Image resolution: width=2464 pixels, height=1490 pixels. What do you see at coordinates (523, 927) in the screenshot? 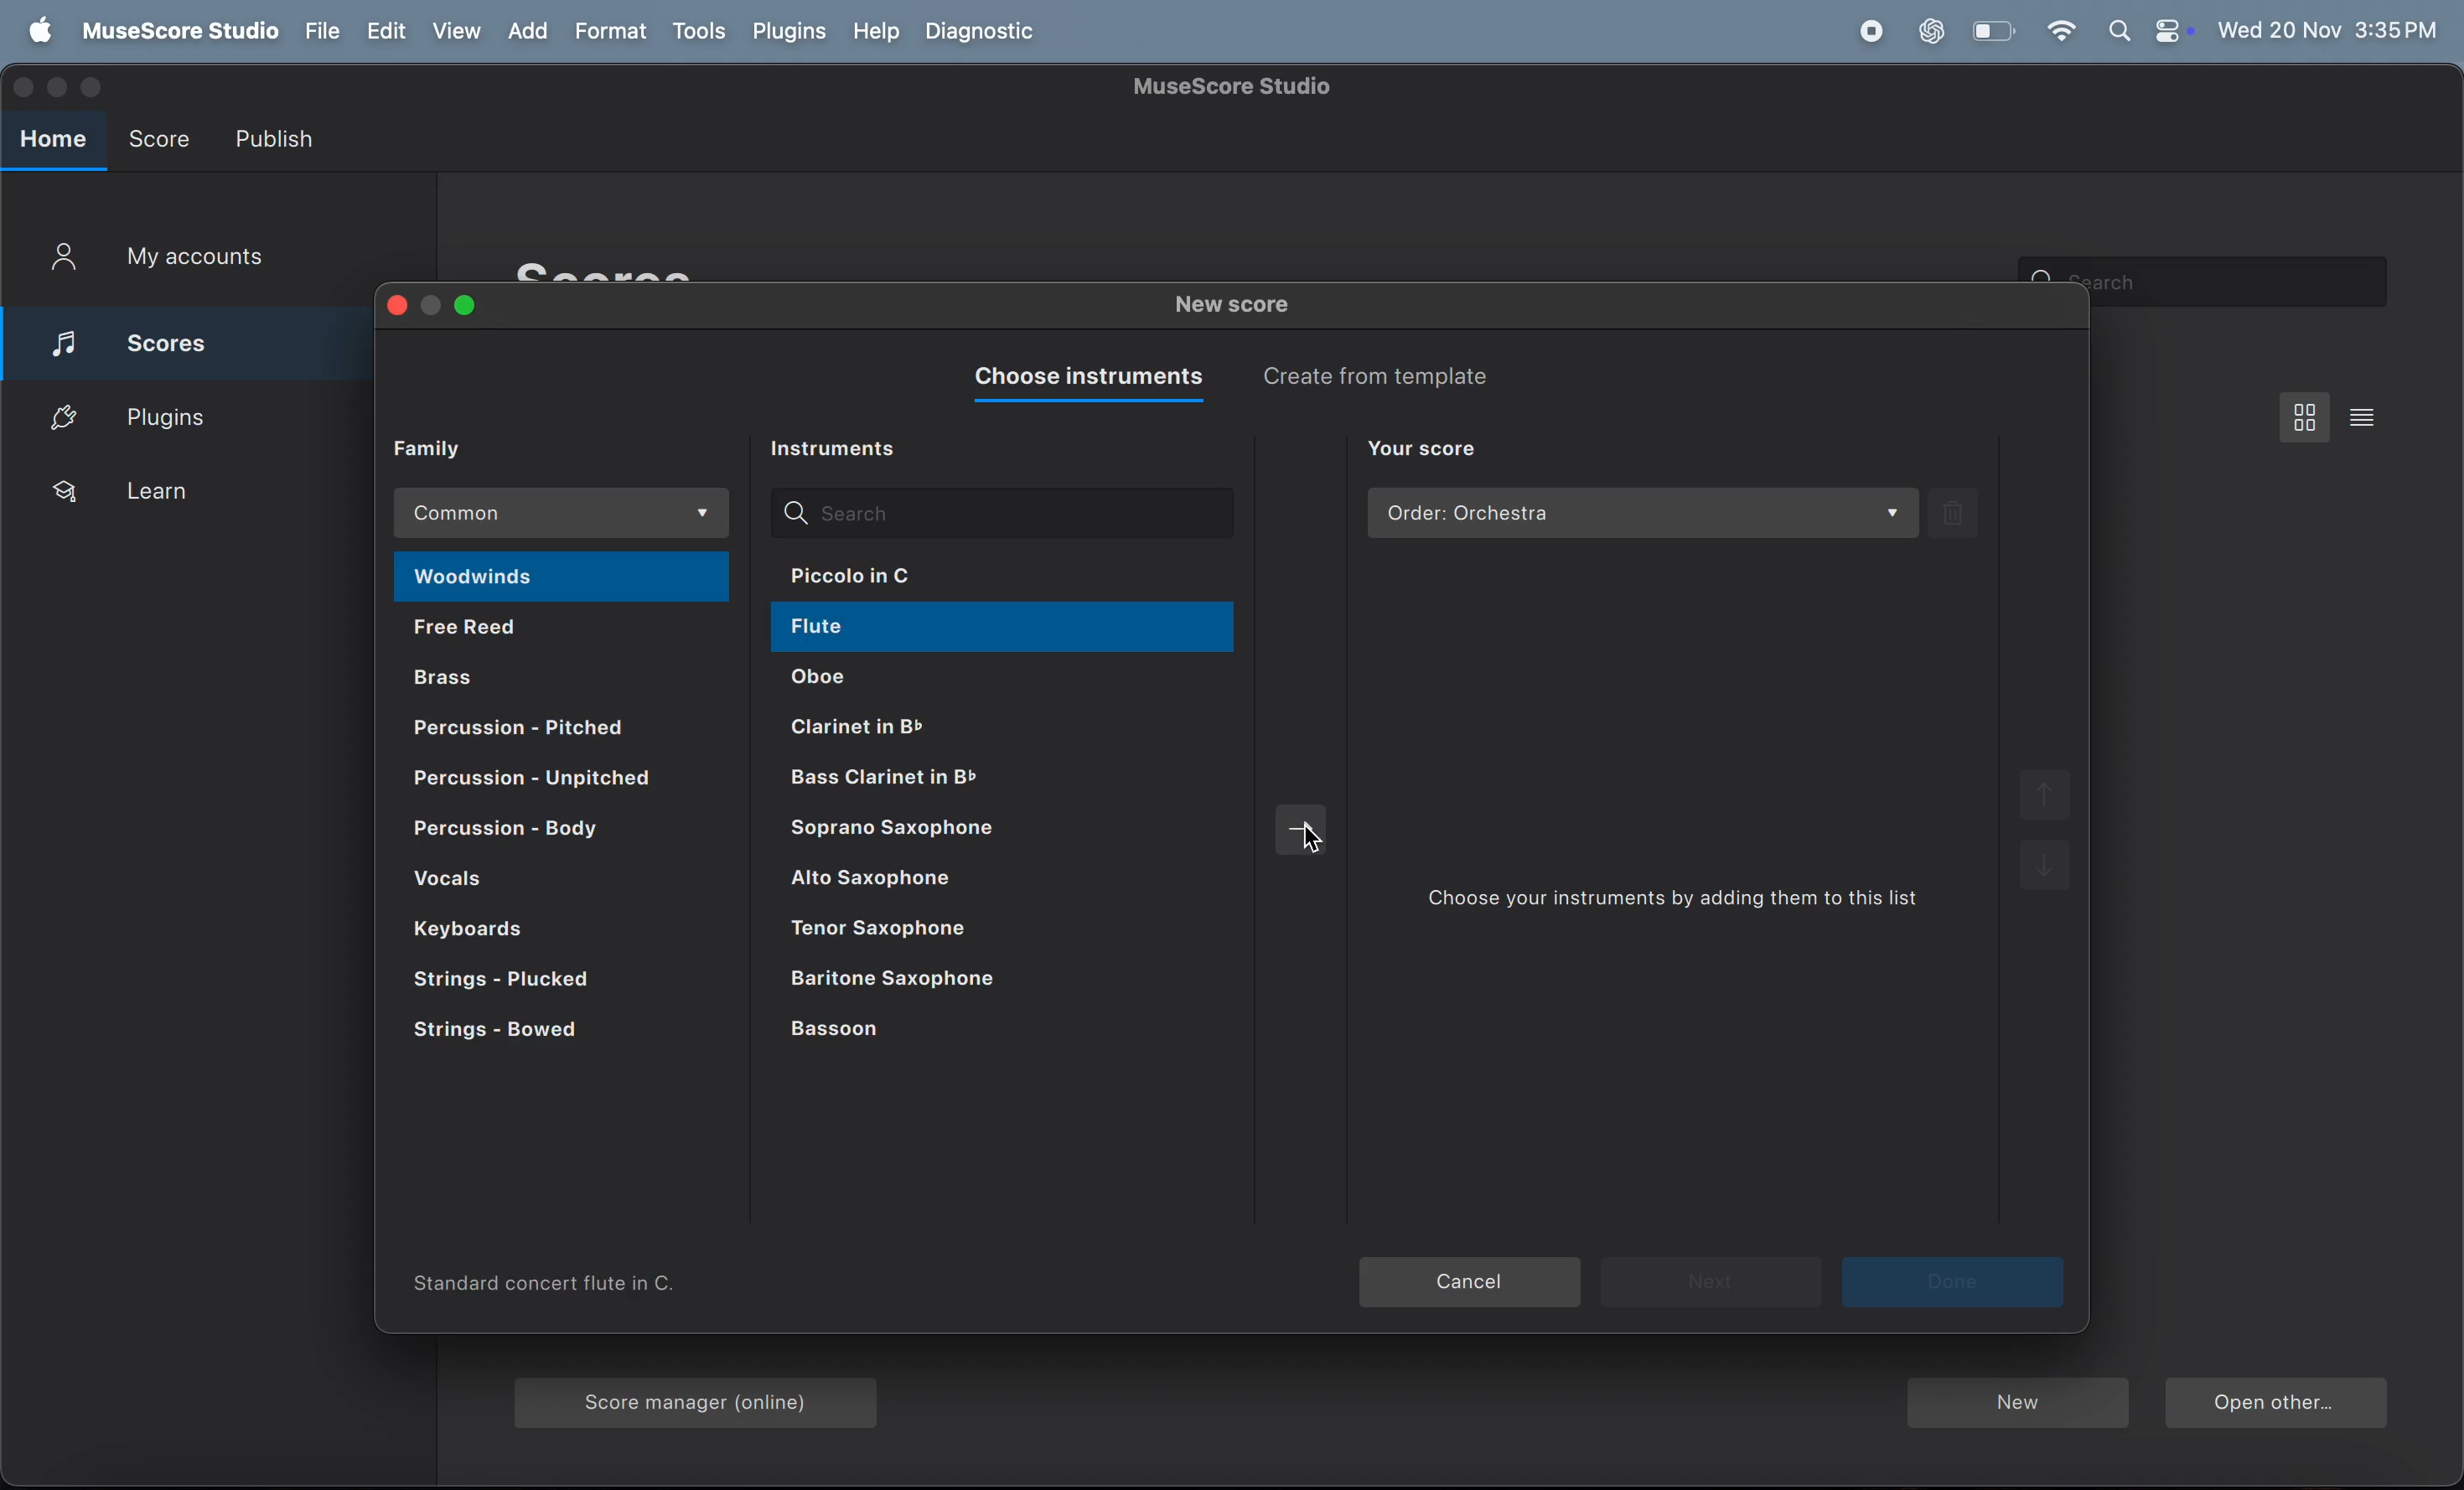
I see `keyboard` at bounding box center [523, 927].